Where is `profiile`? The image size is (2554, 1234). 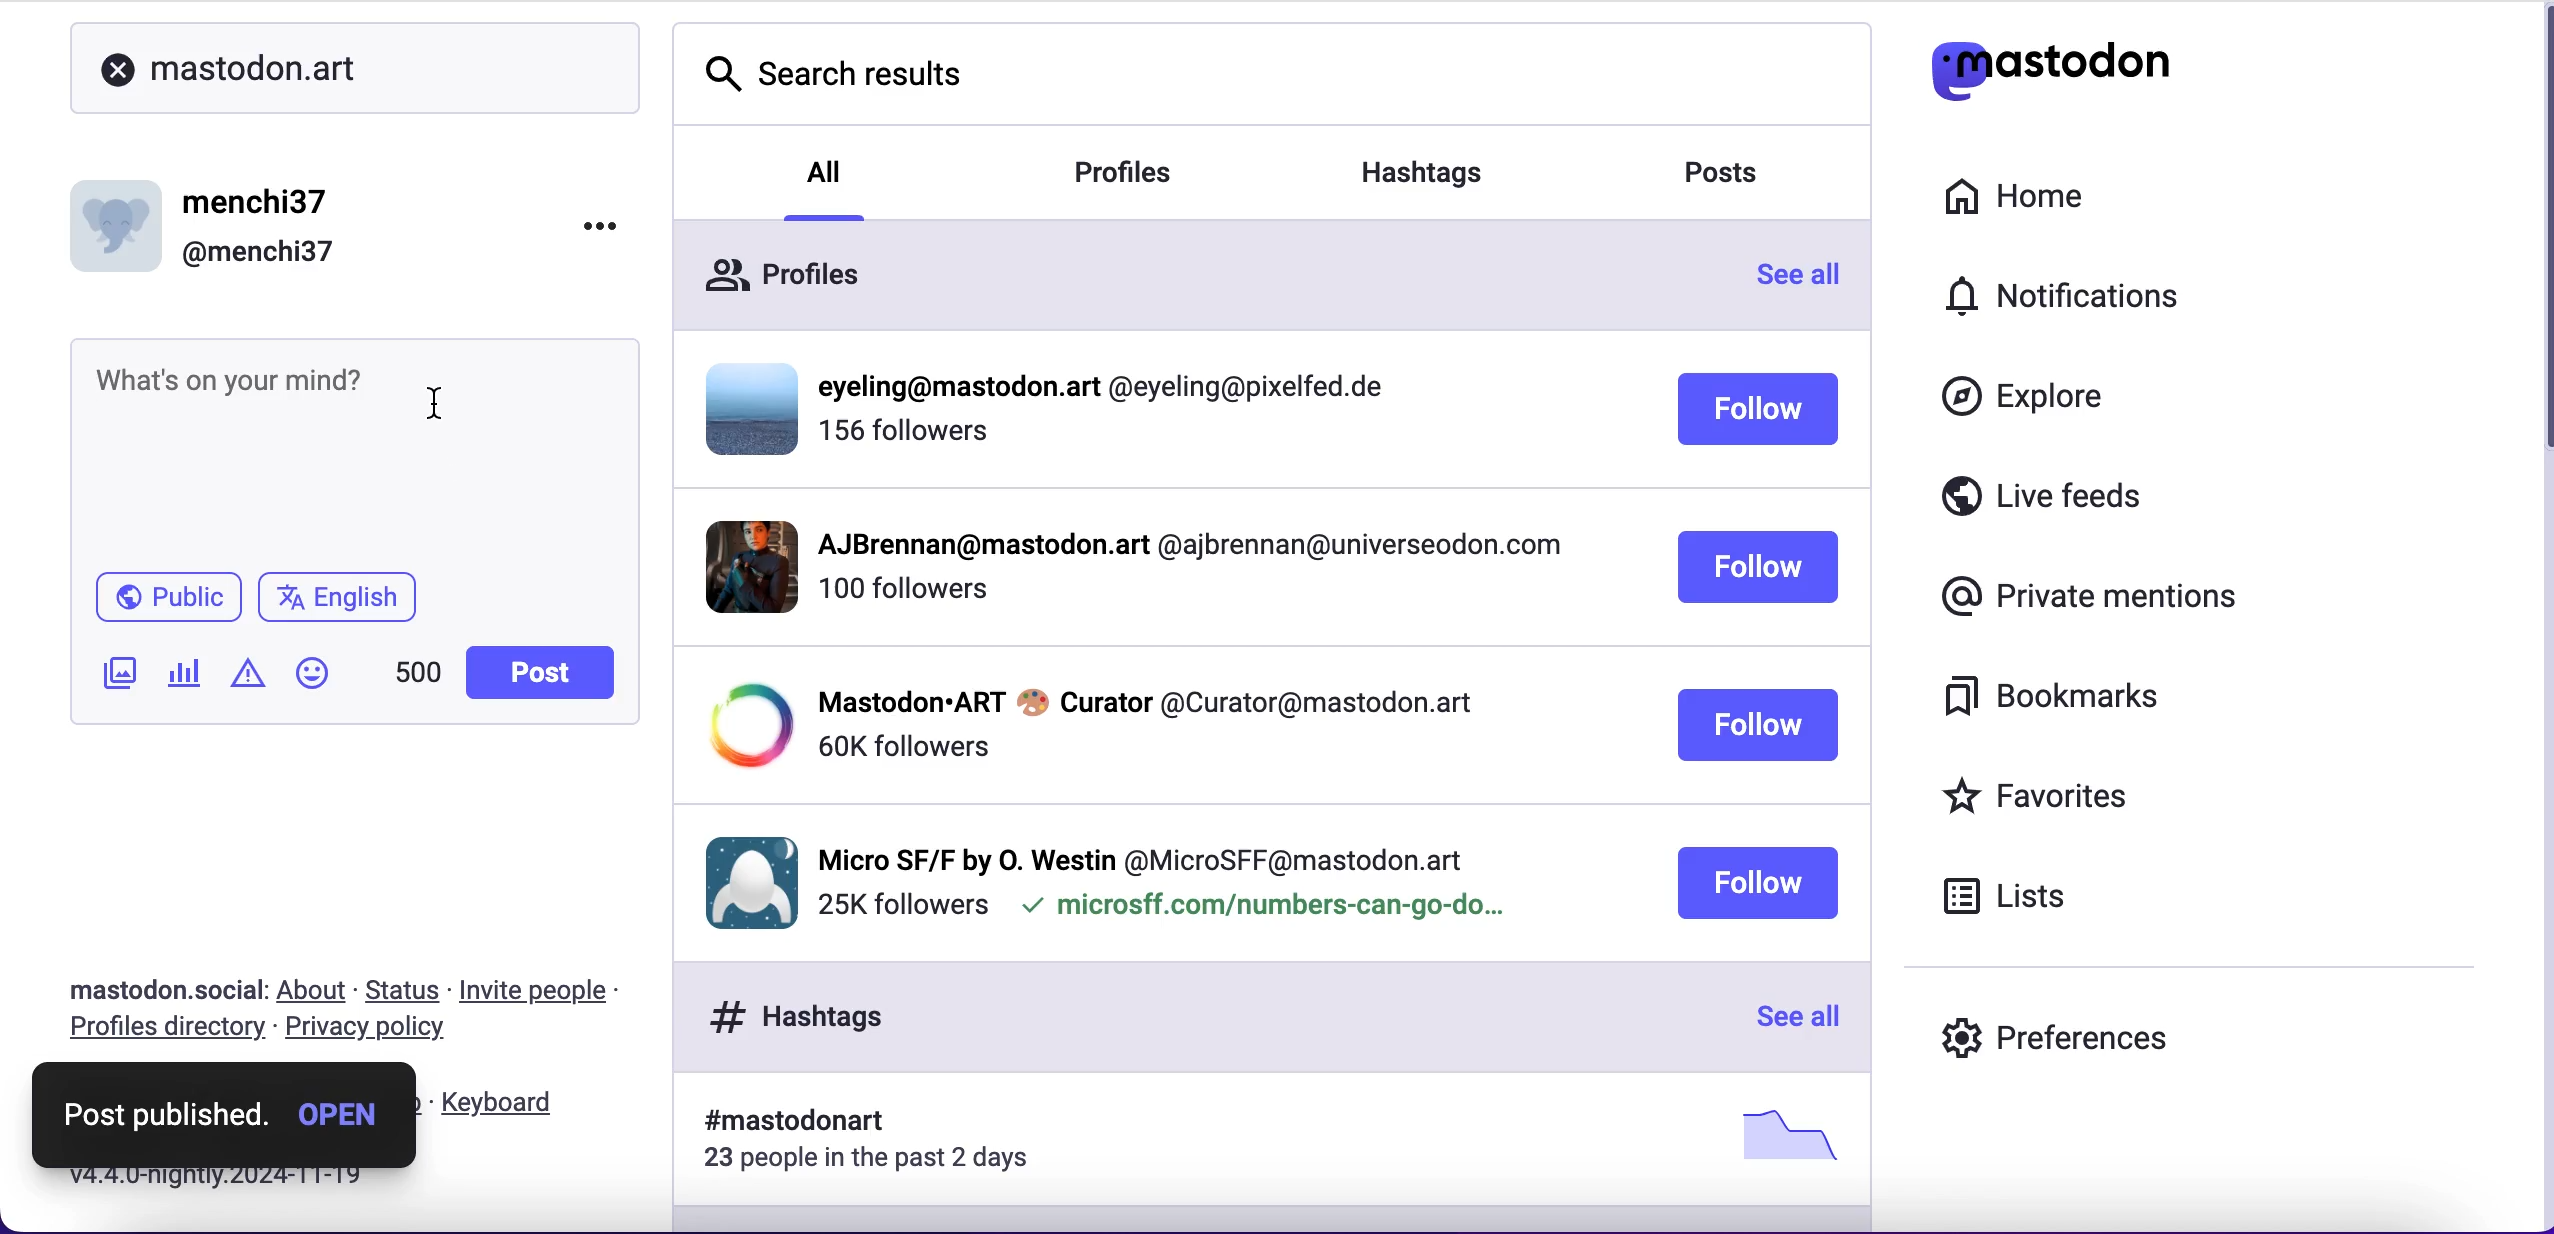 profiile is located at coordinates (1113, 388).